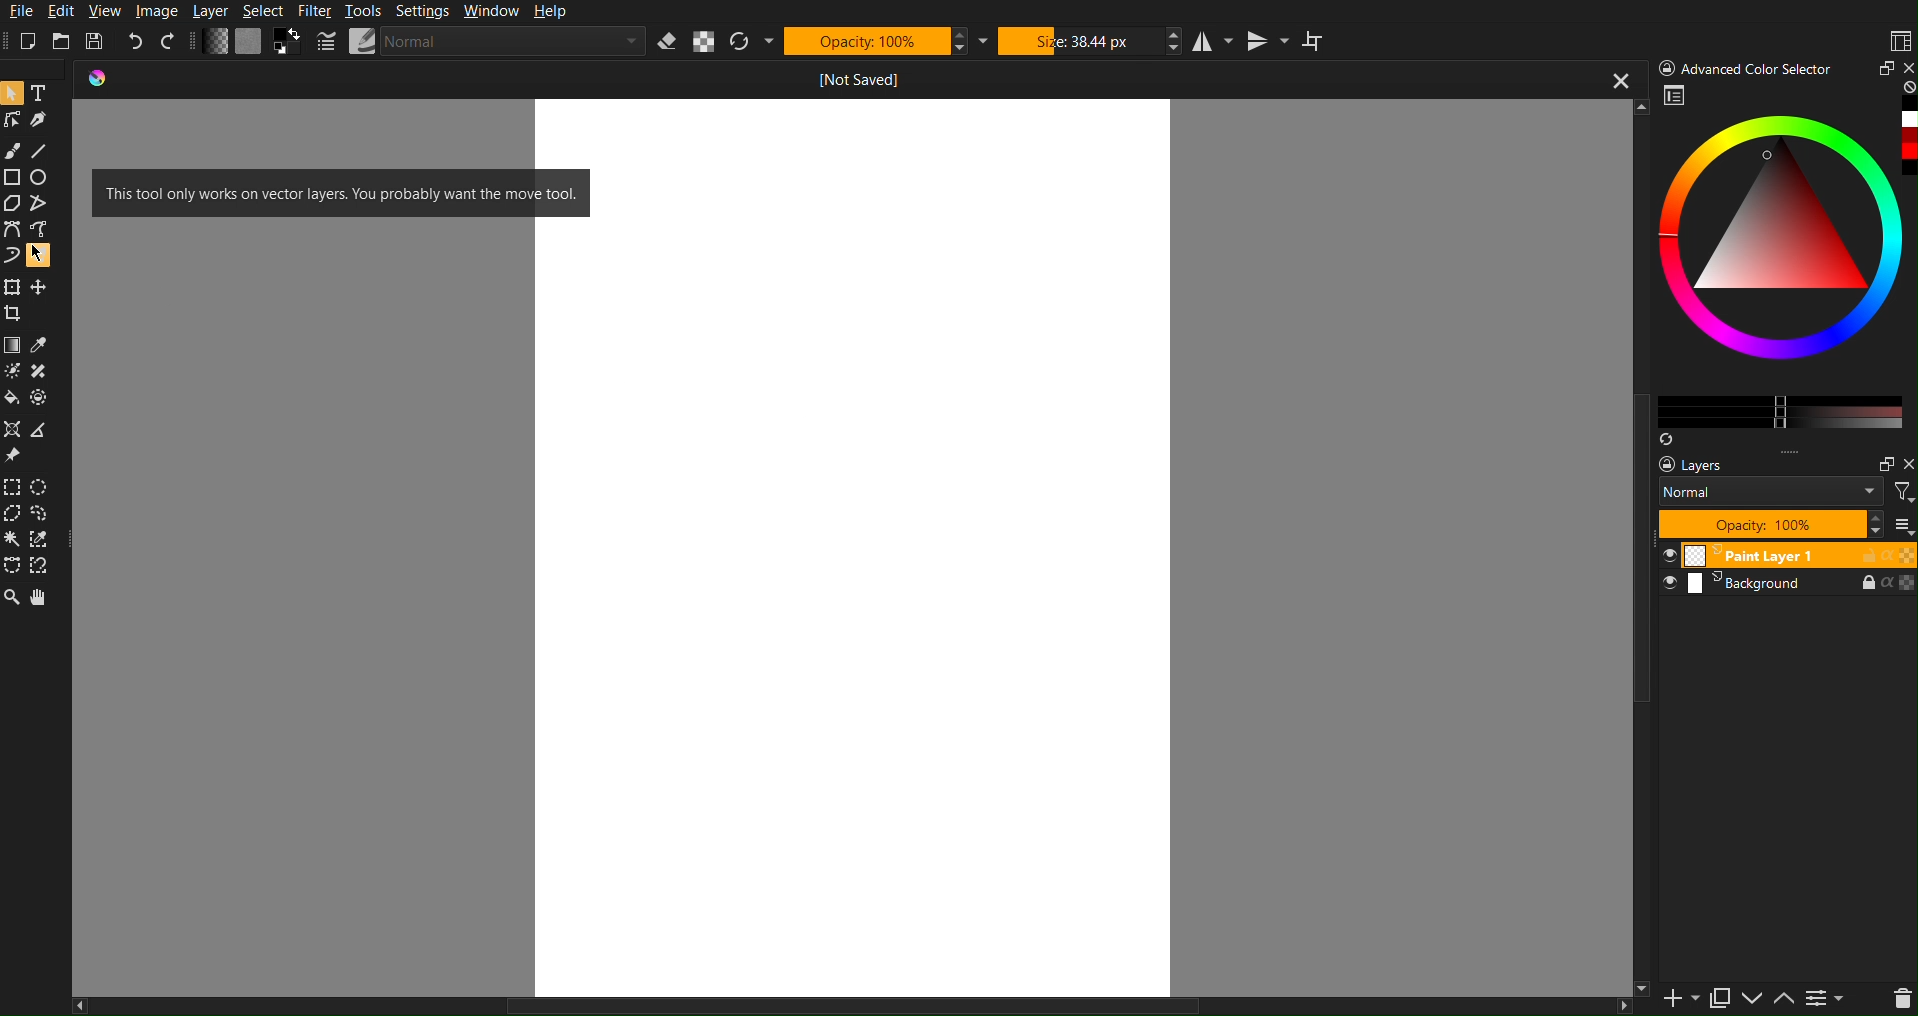 This screenshot has height=1016, width=1918. Describe the element at coordinates (1676, 98) in the screenshot. I see `workspace` at that location.